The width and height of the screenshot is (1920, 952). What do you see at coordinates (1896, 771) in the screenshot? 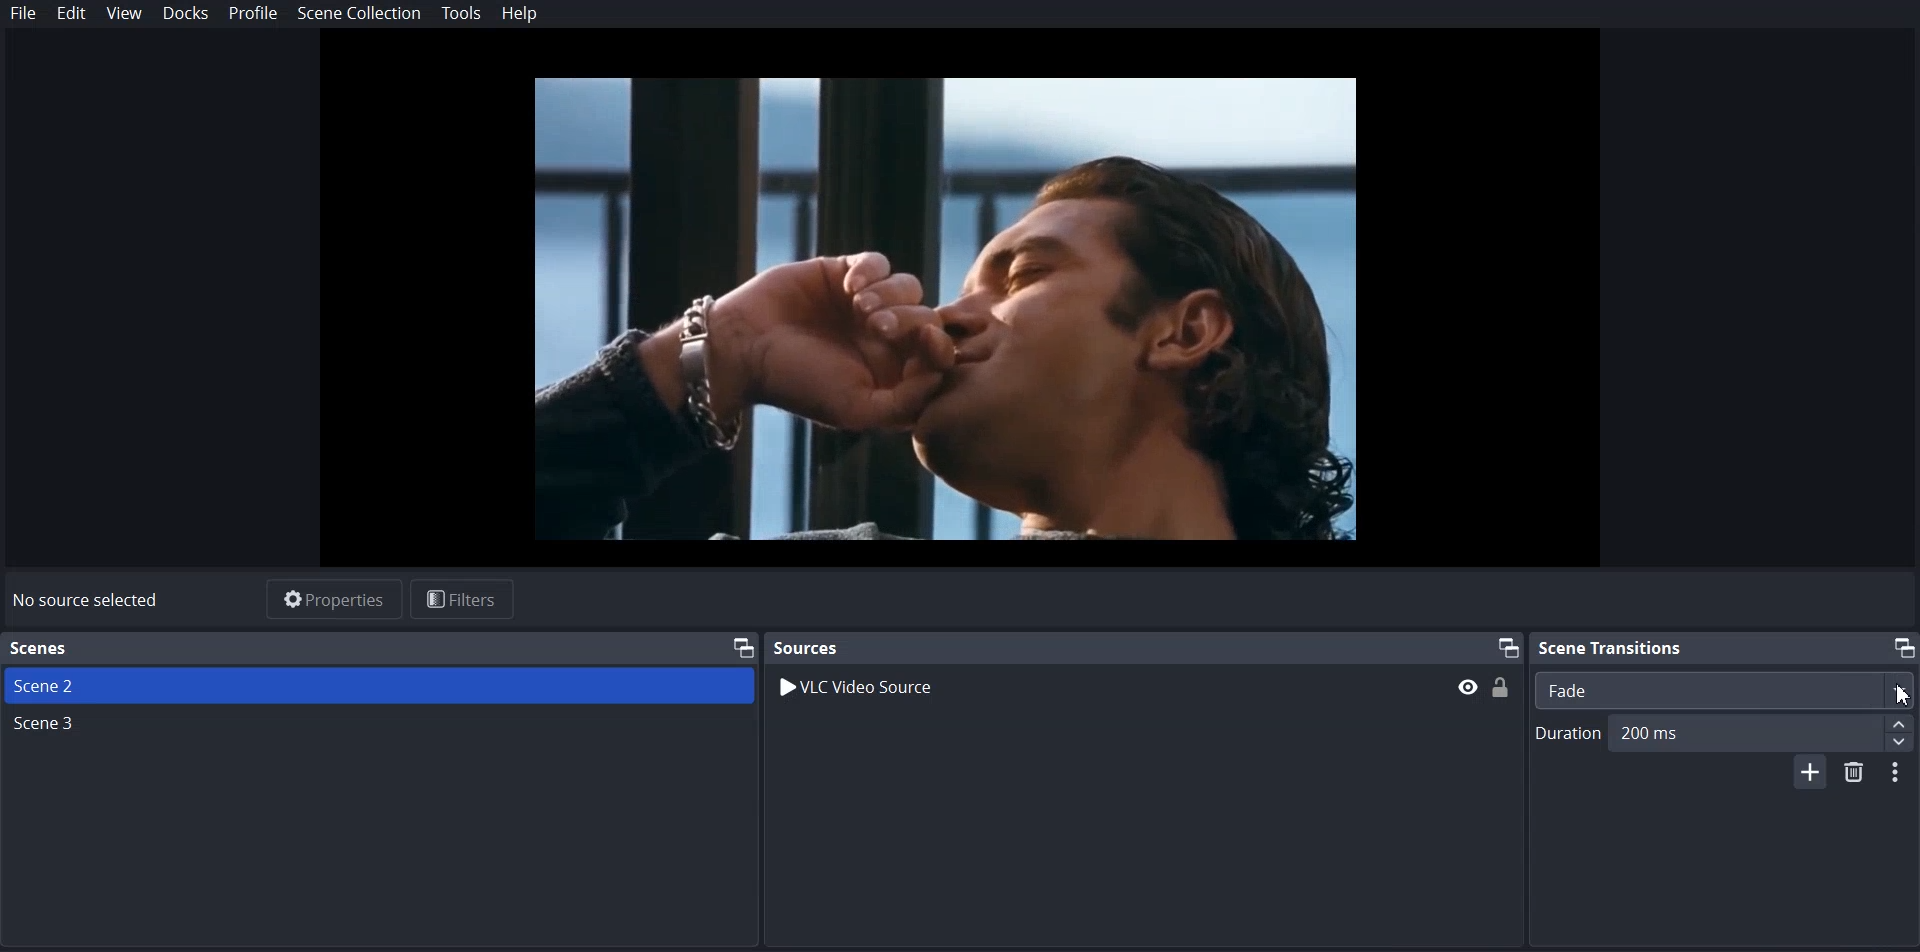
I see `Configurable Transition Properties` at bounding box center [1896, 771].